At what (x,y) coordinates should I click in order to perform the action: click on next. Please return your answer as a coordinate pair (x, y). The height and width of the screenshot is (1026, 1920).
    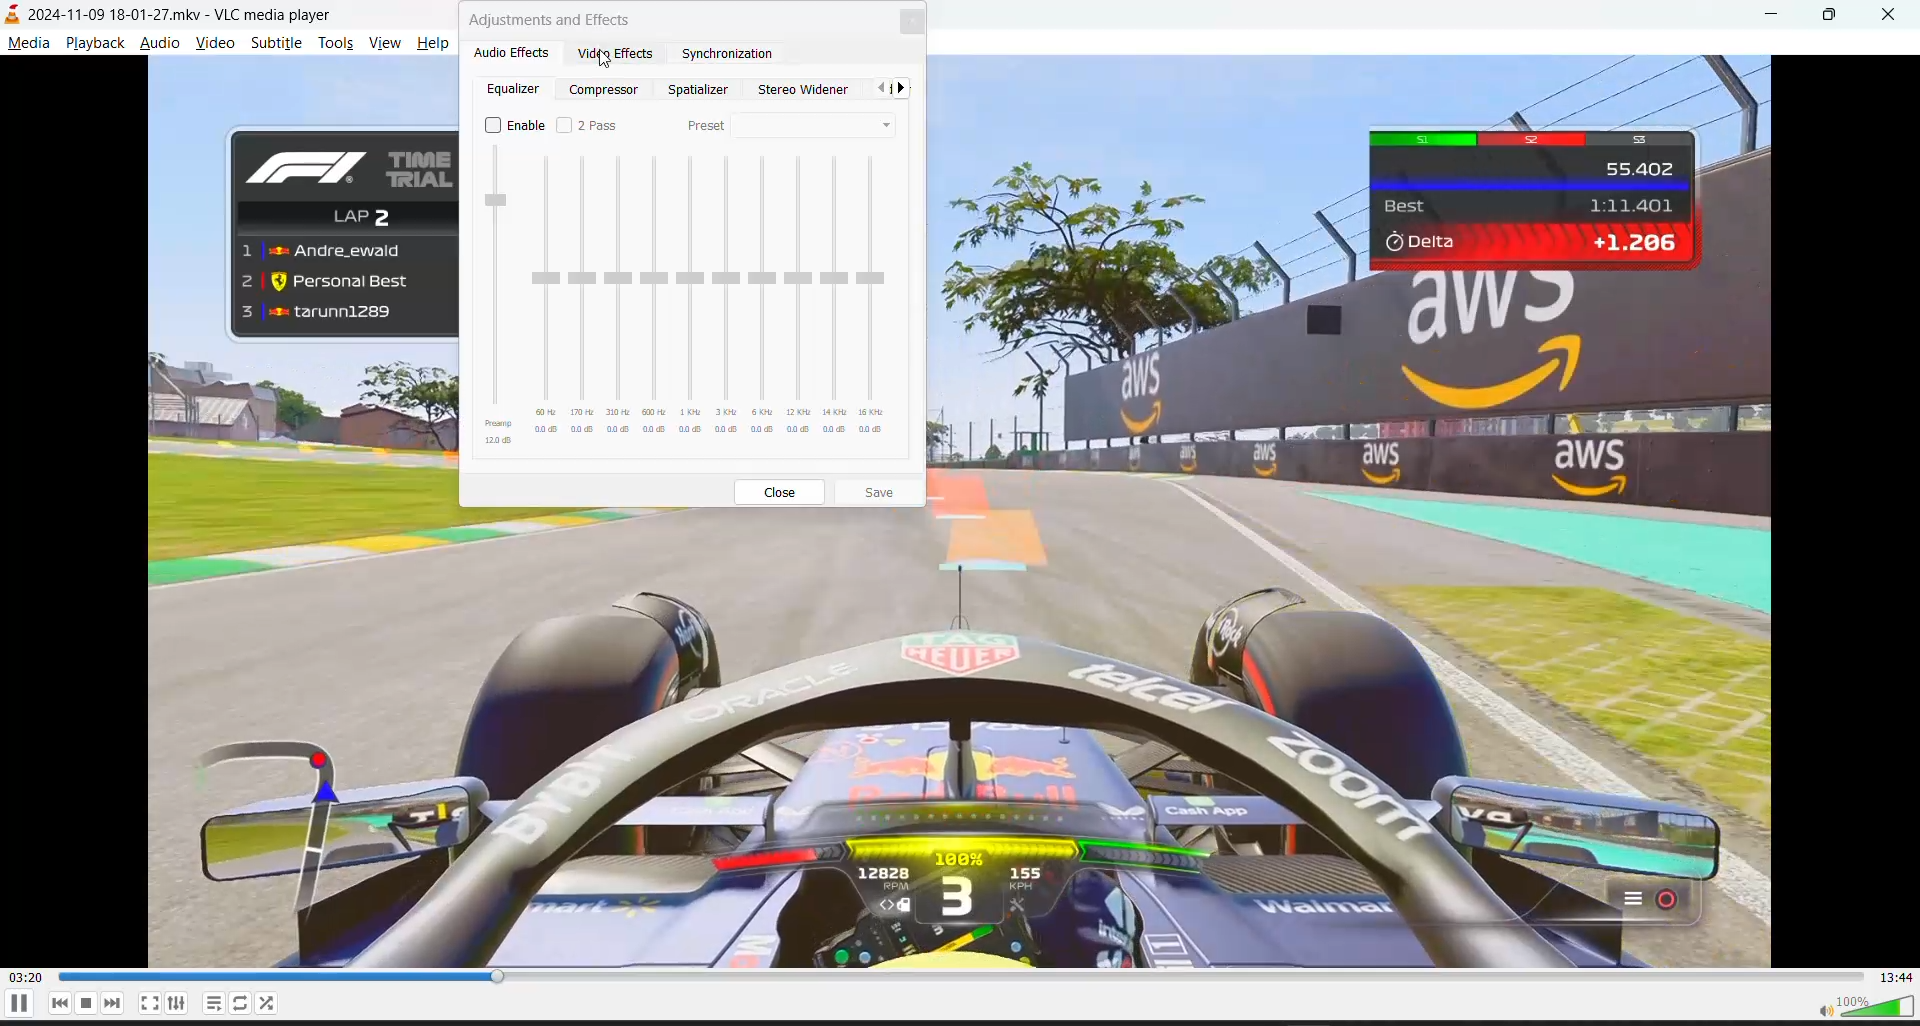
    Looking at the image, I should click on (114, 1003).